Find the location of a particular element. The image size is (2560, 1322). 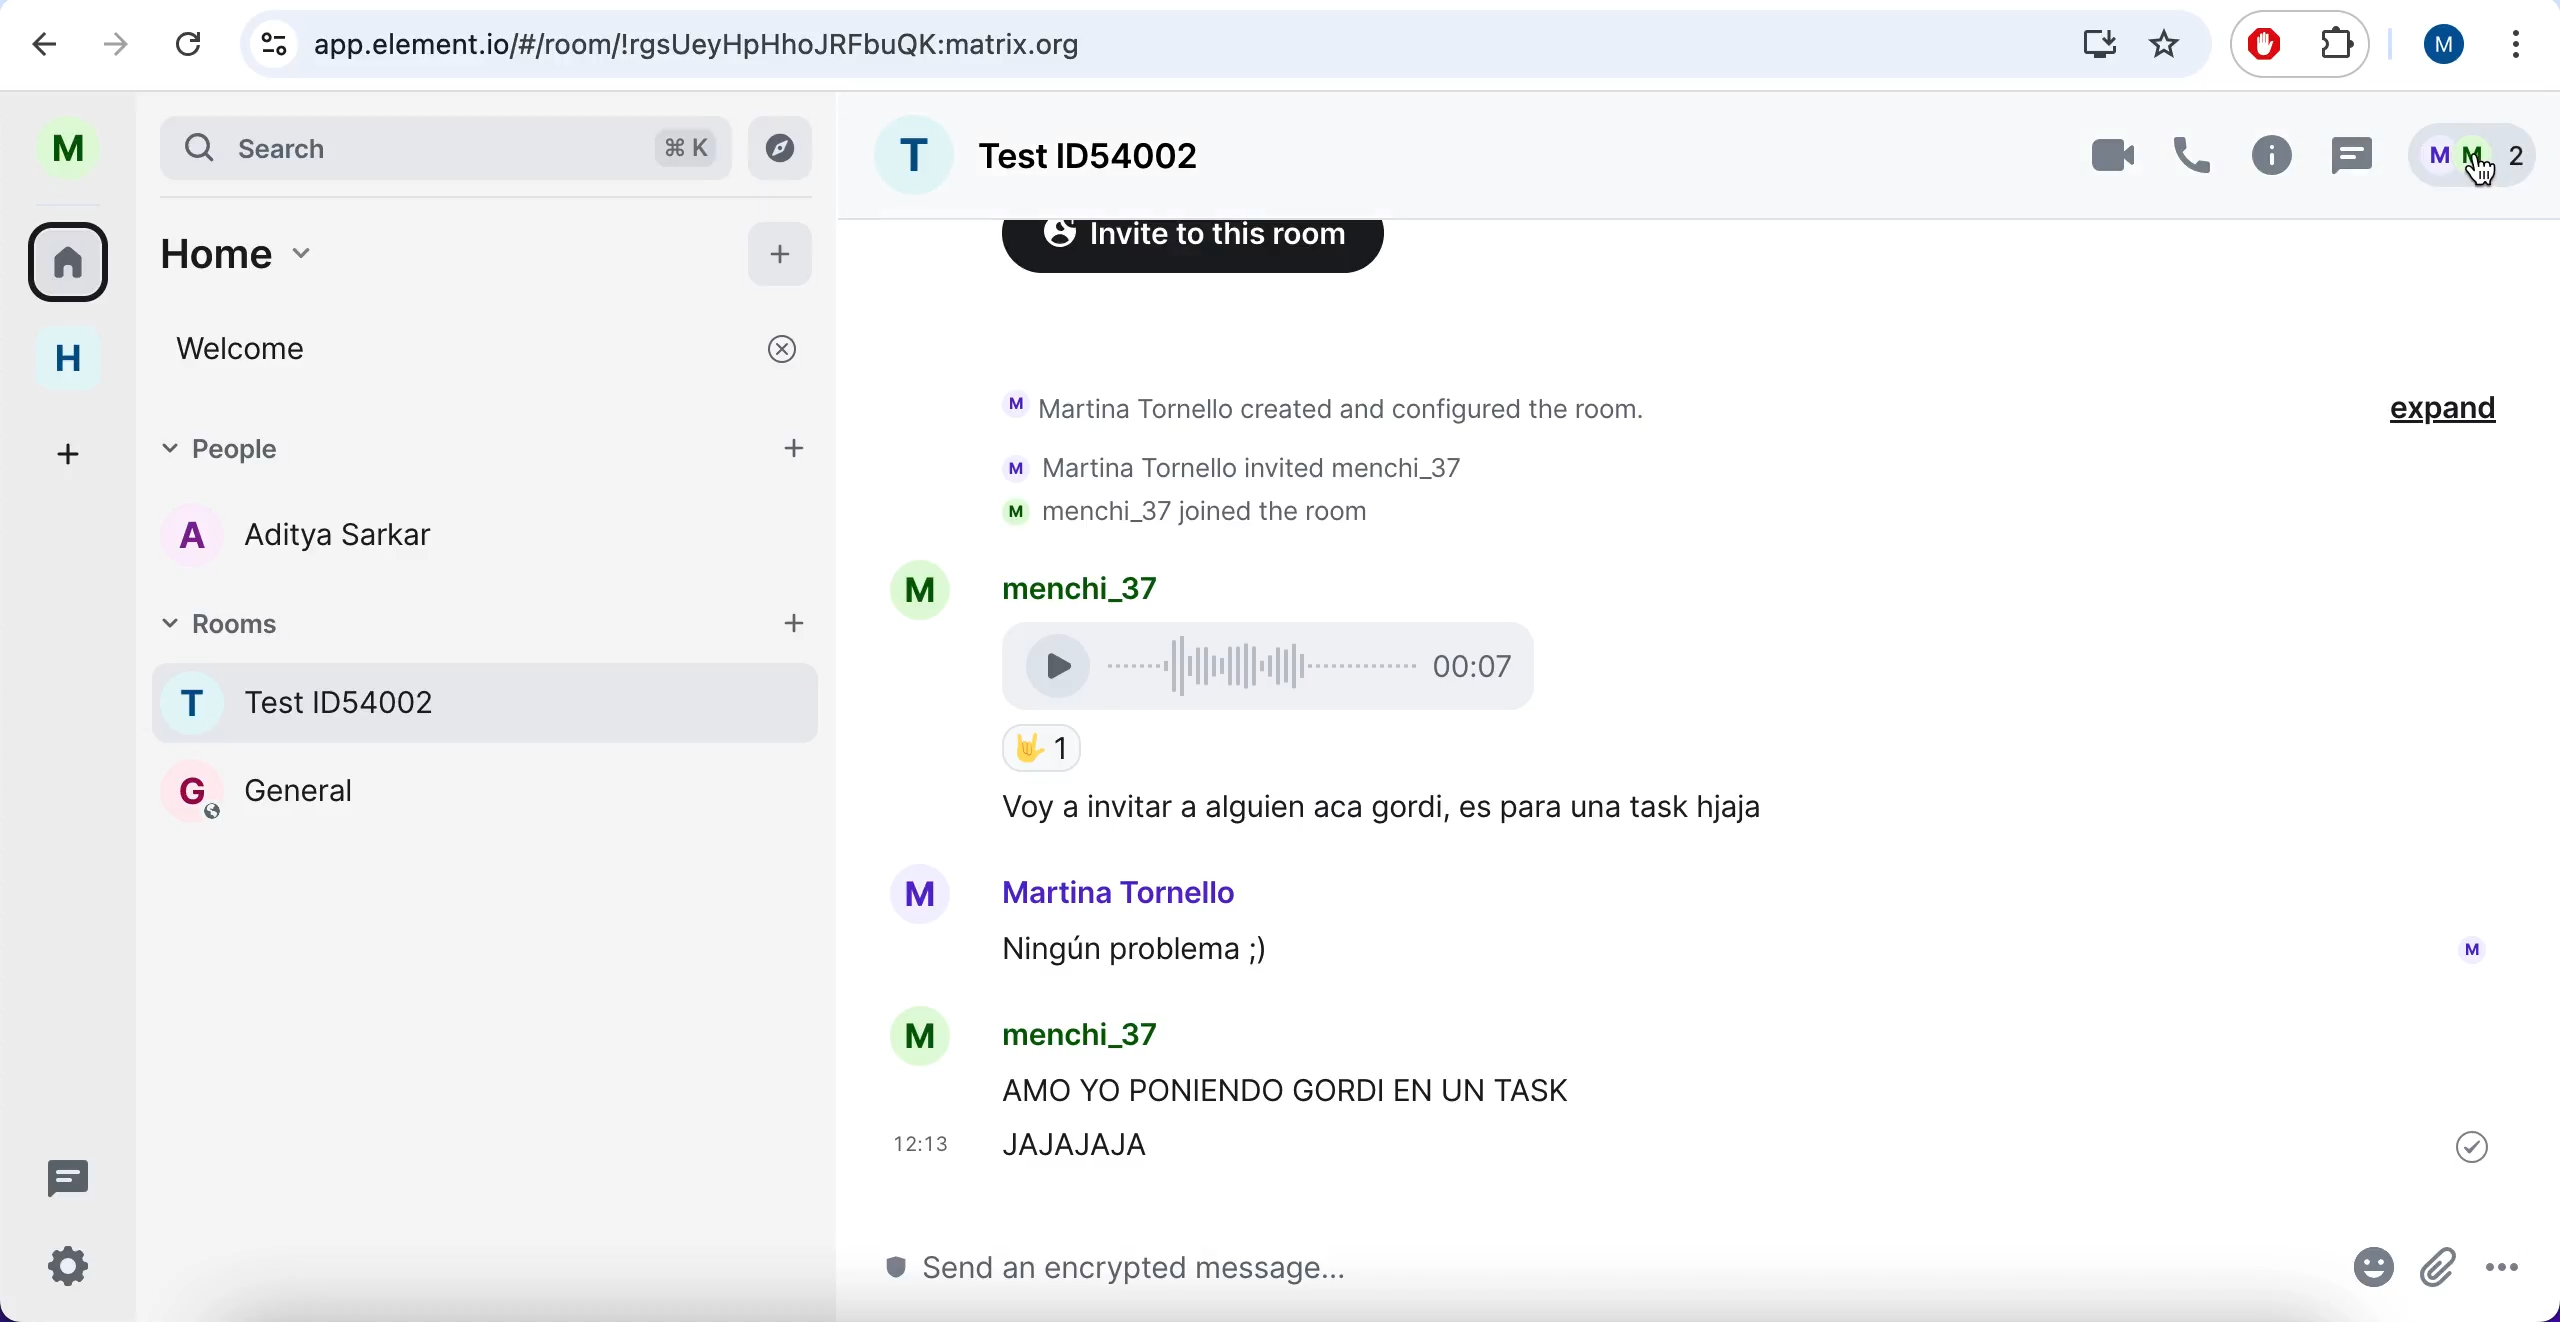

menchi_37 is located at coordinates (1096, 1036).